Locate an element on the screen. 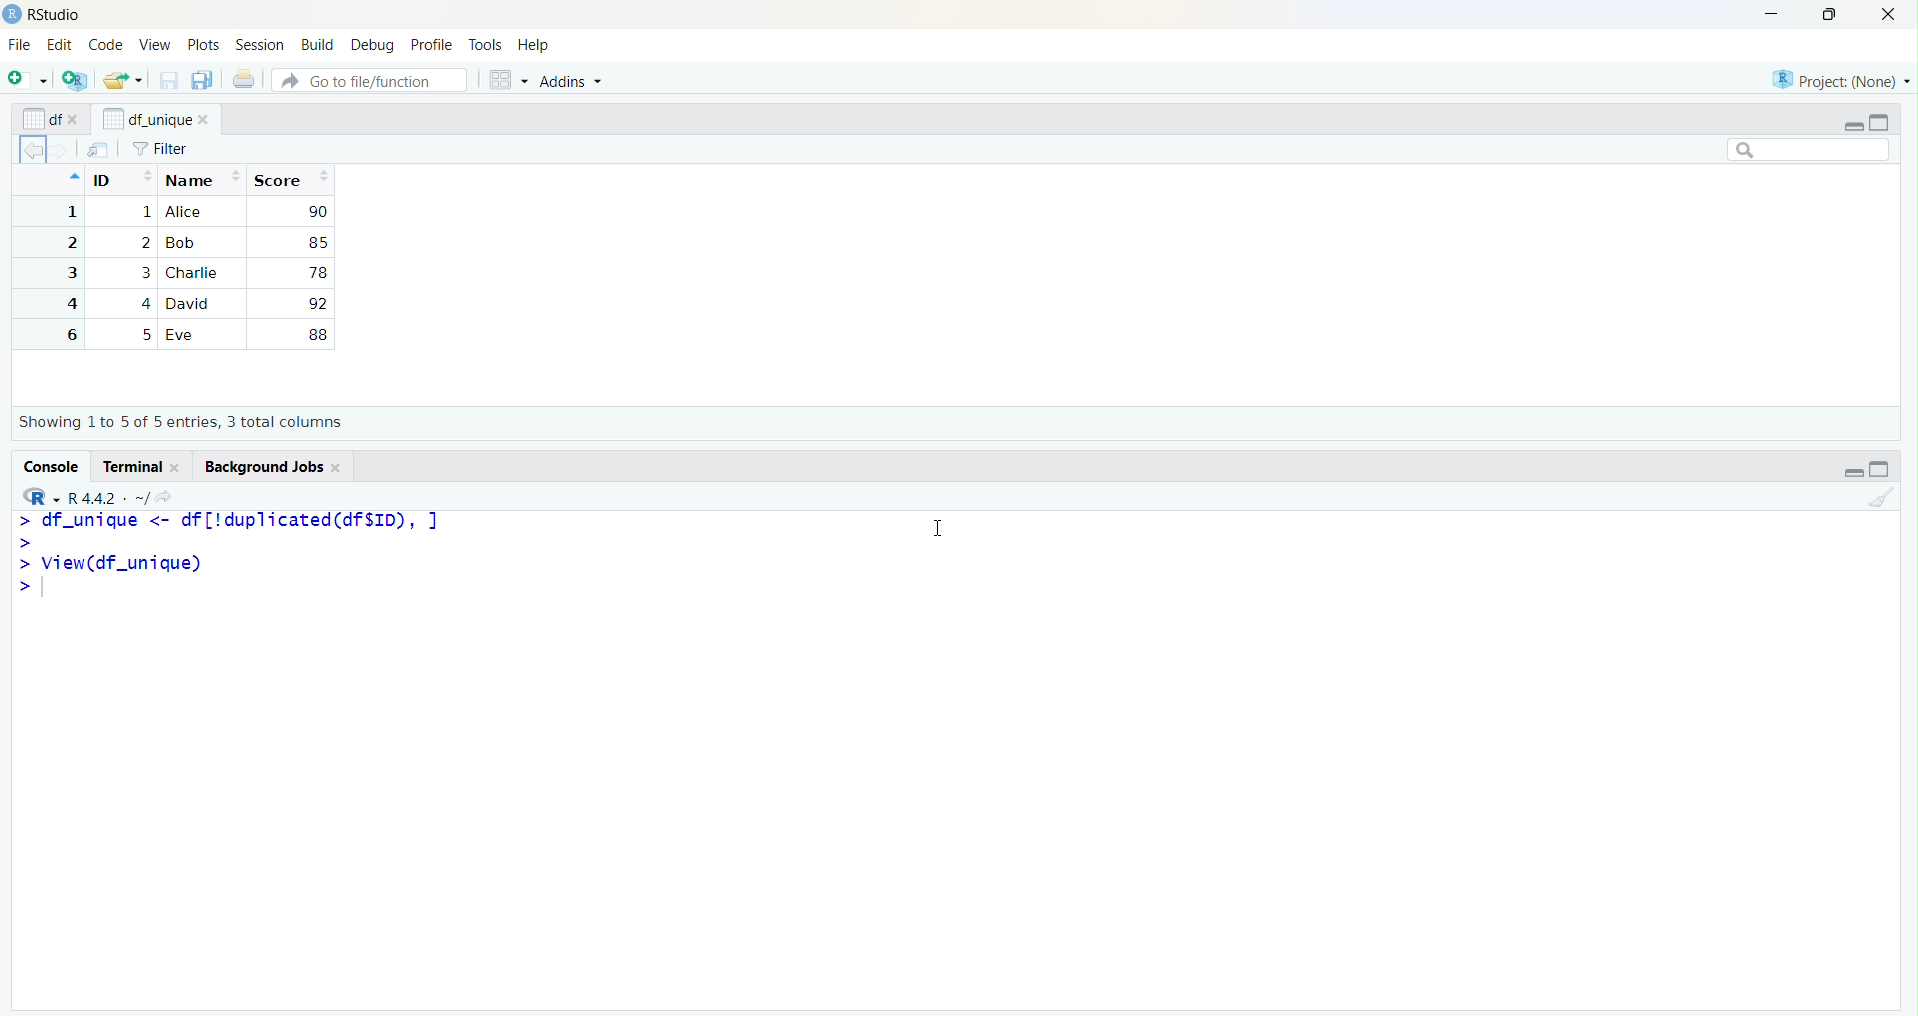 This screenshot has width=1918, height=1016. Alice is located at coordinates (186, 212).